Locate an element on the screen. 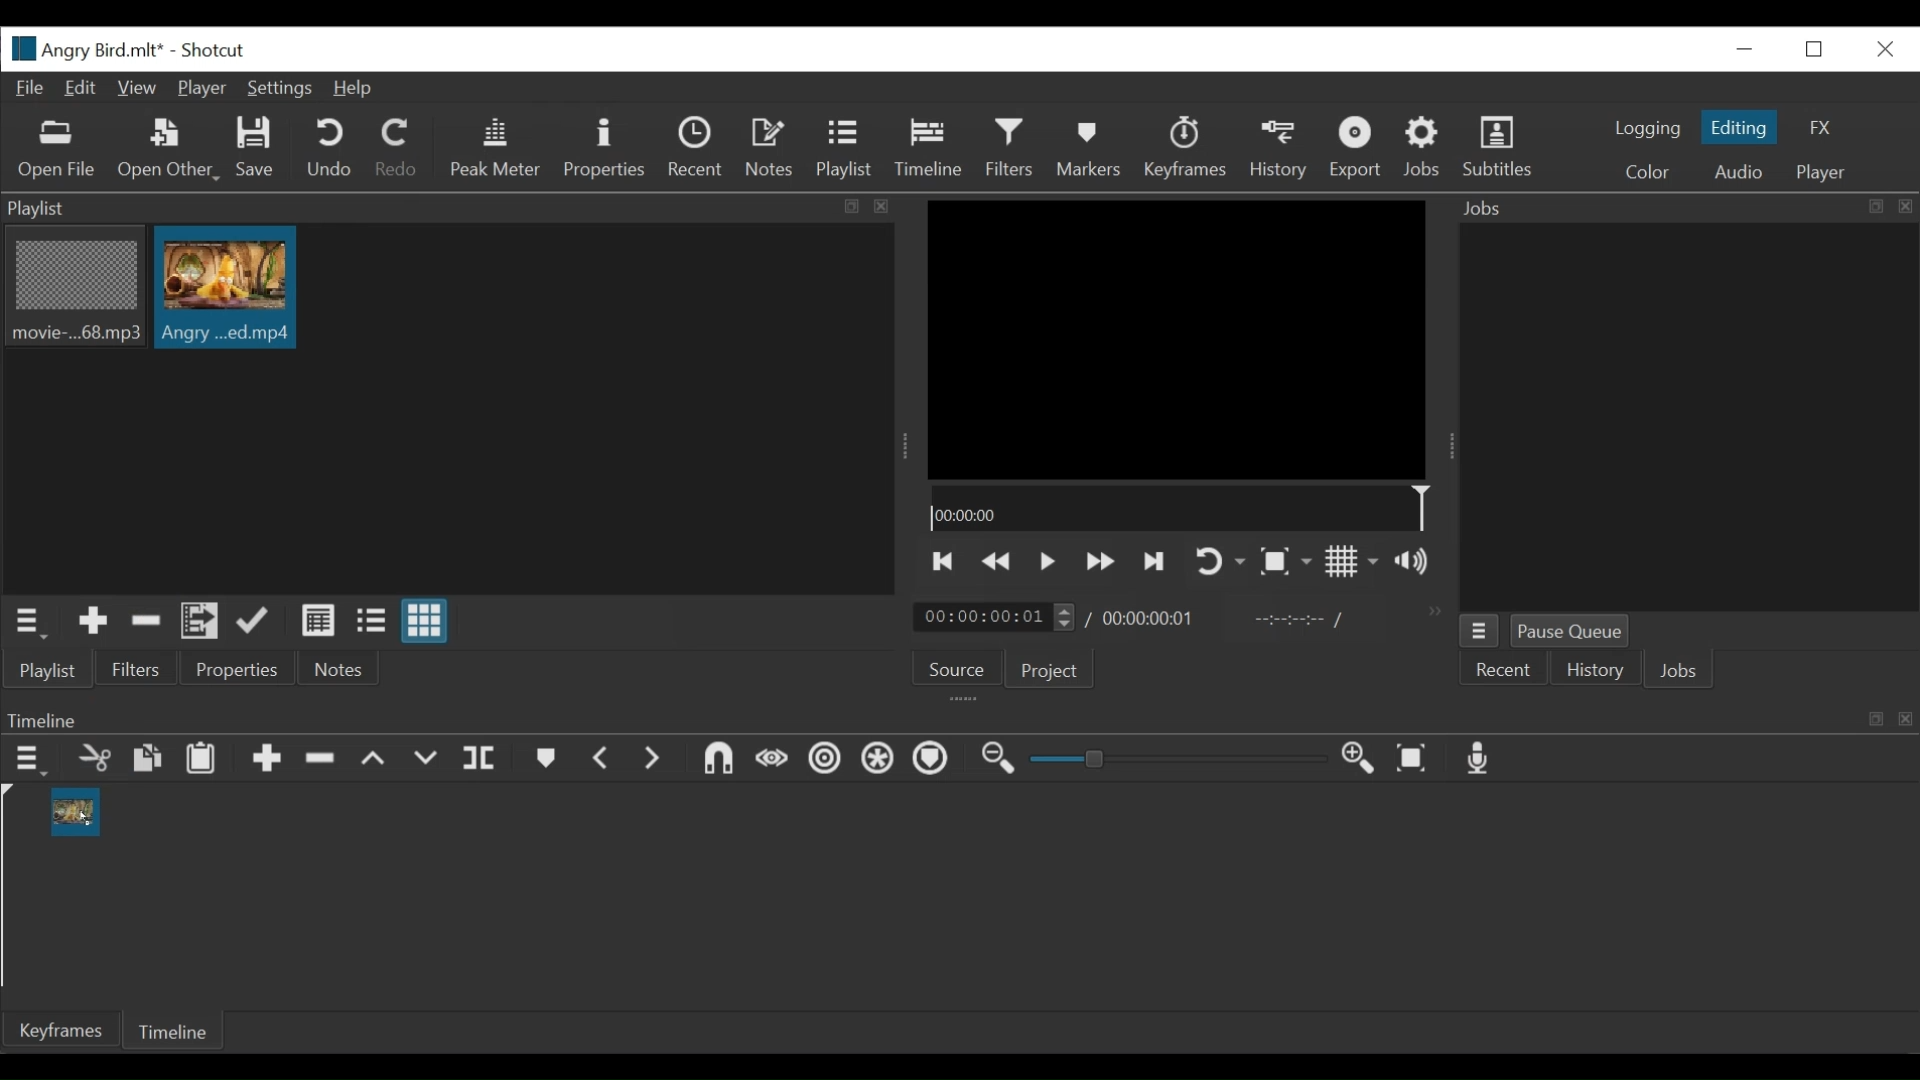  Subtitles is located at coordinates (1503, 151).